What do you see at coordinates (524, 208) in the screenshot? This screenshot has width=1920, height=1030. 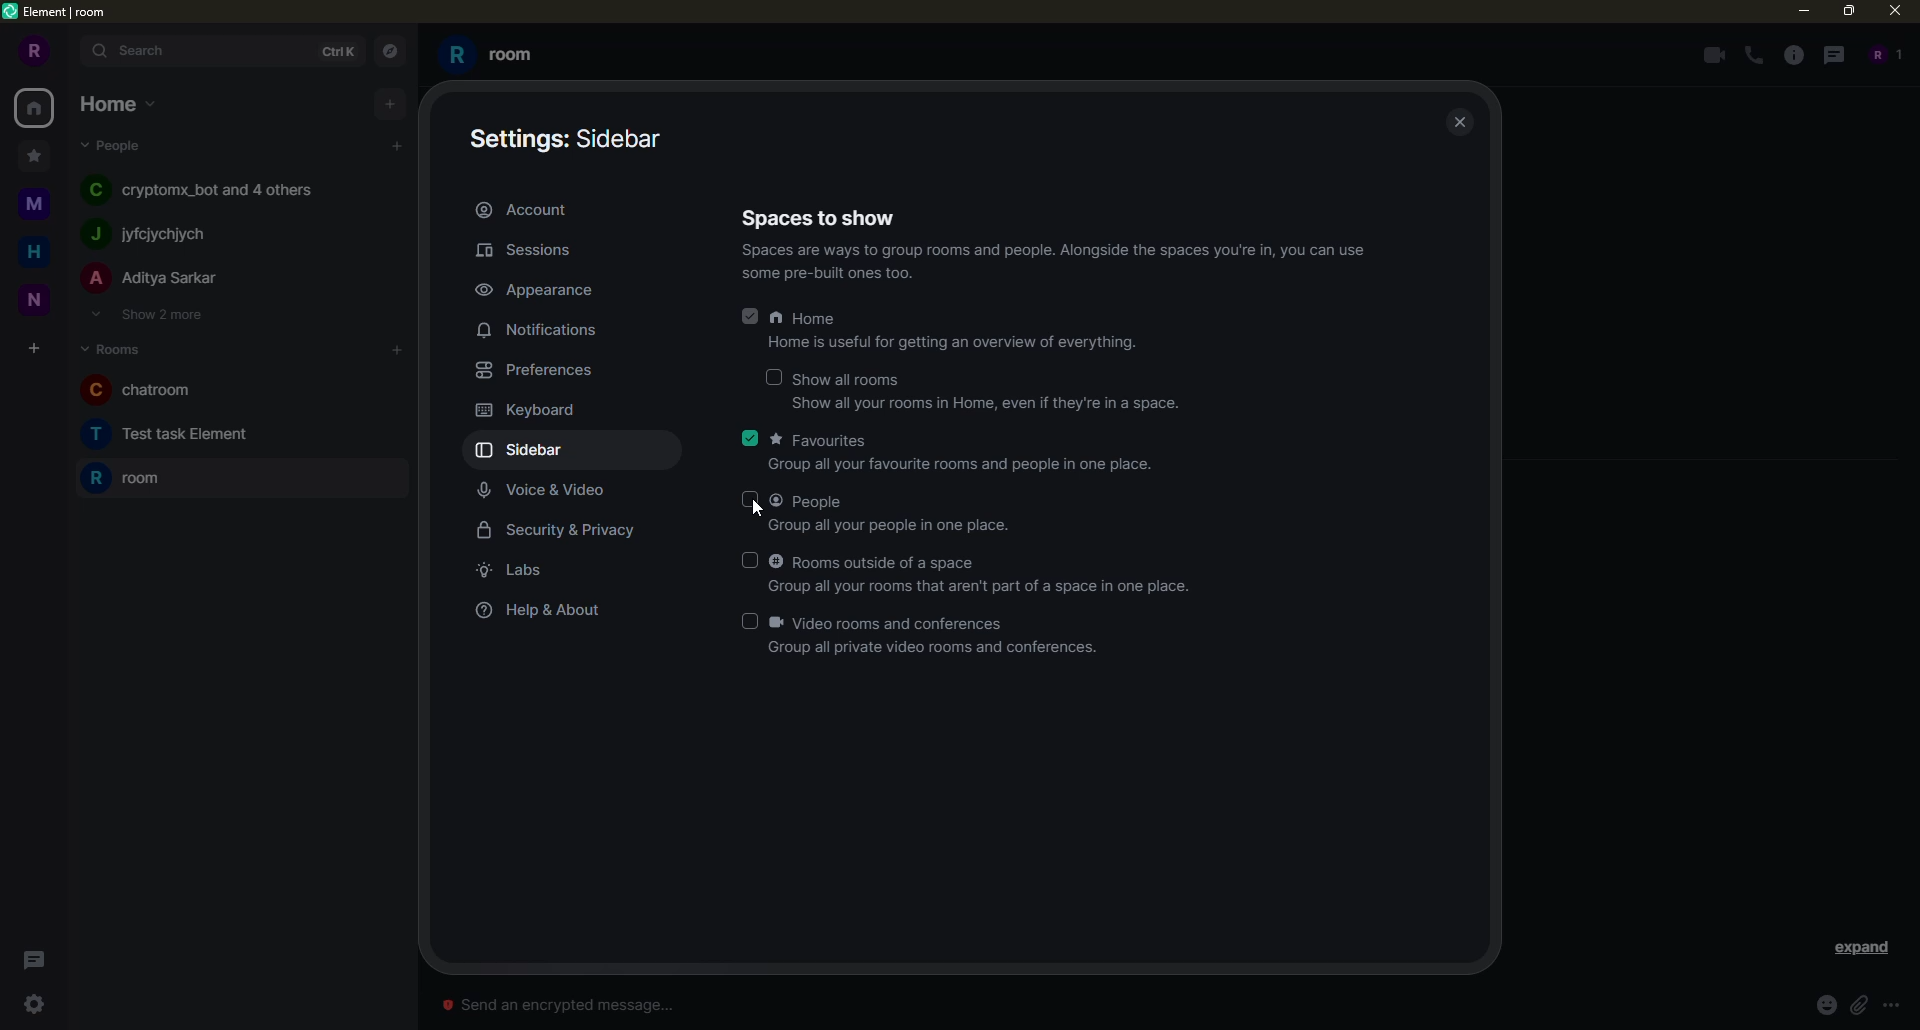 I see `account` at bounding box center [524, 208].